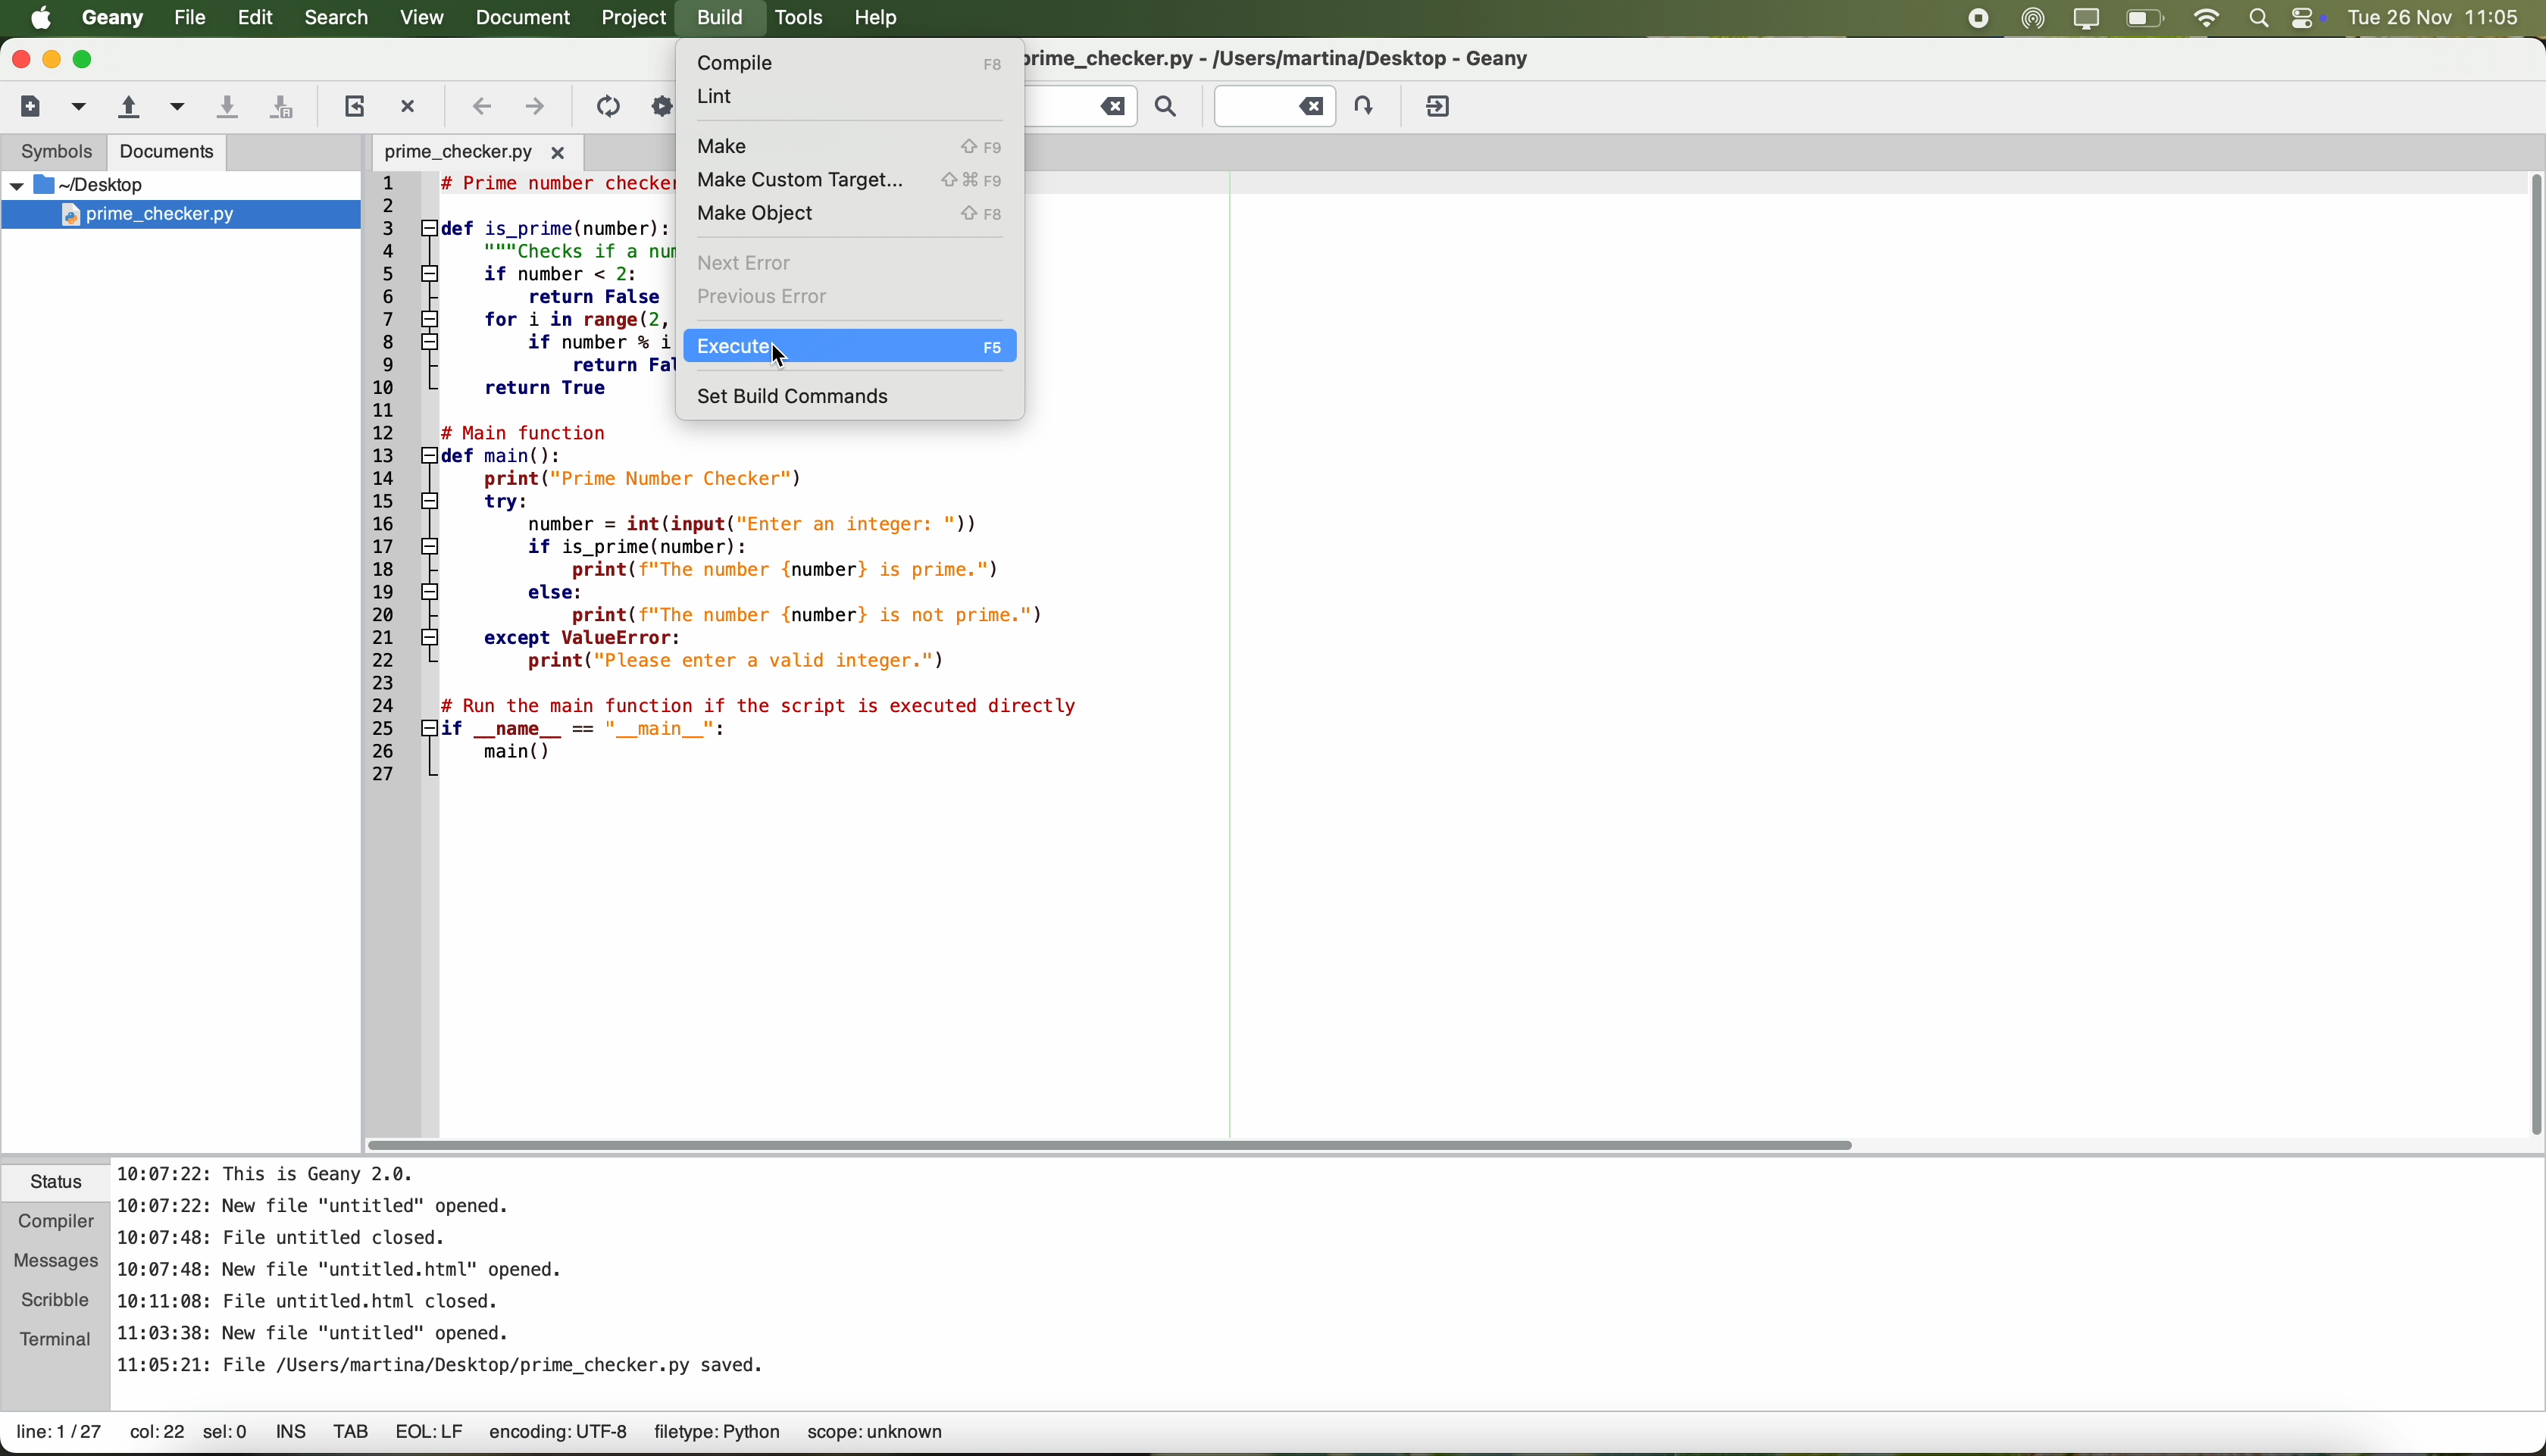 This screenshot has height=1456, width=2546. I want to click on prime number checker code, so click(521, 484).